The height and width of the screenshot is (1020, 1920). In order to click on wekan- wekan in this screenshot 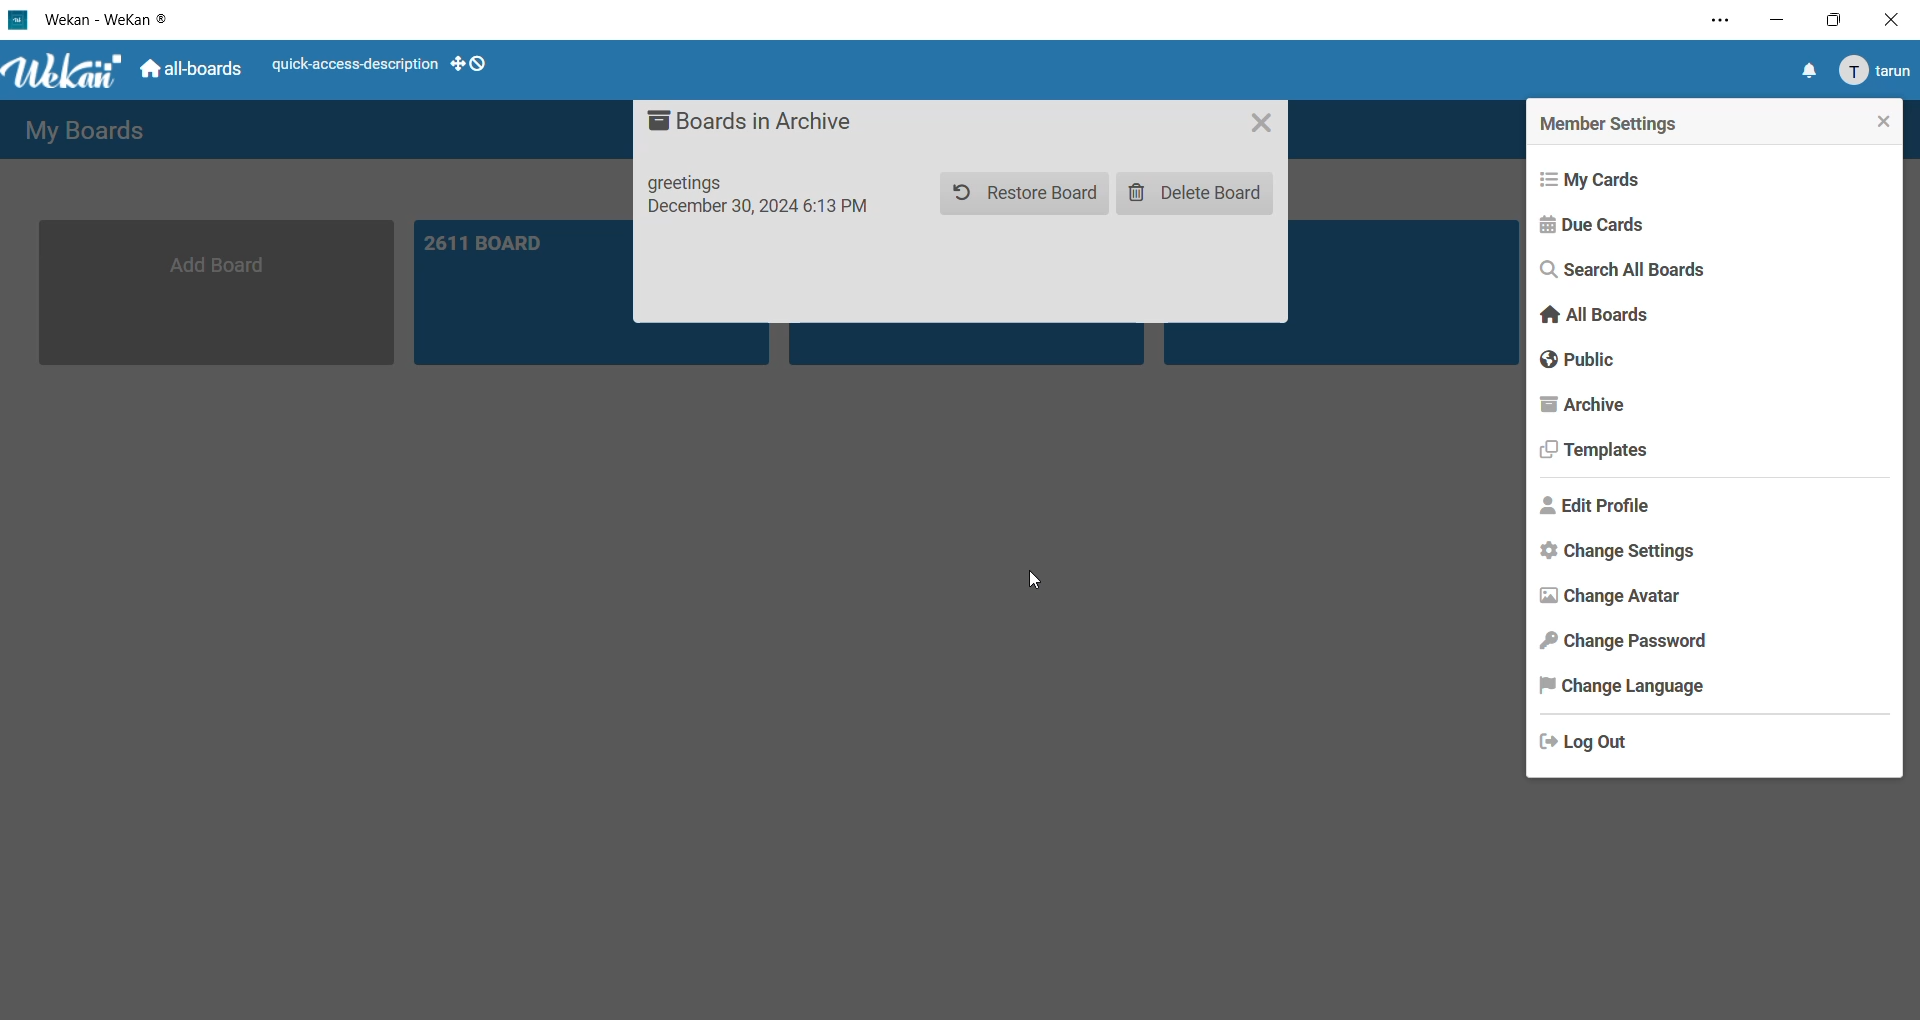, I will do `click(88, 21)`.